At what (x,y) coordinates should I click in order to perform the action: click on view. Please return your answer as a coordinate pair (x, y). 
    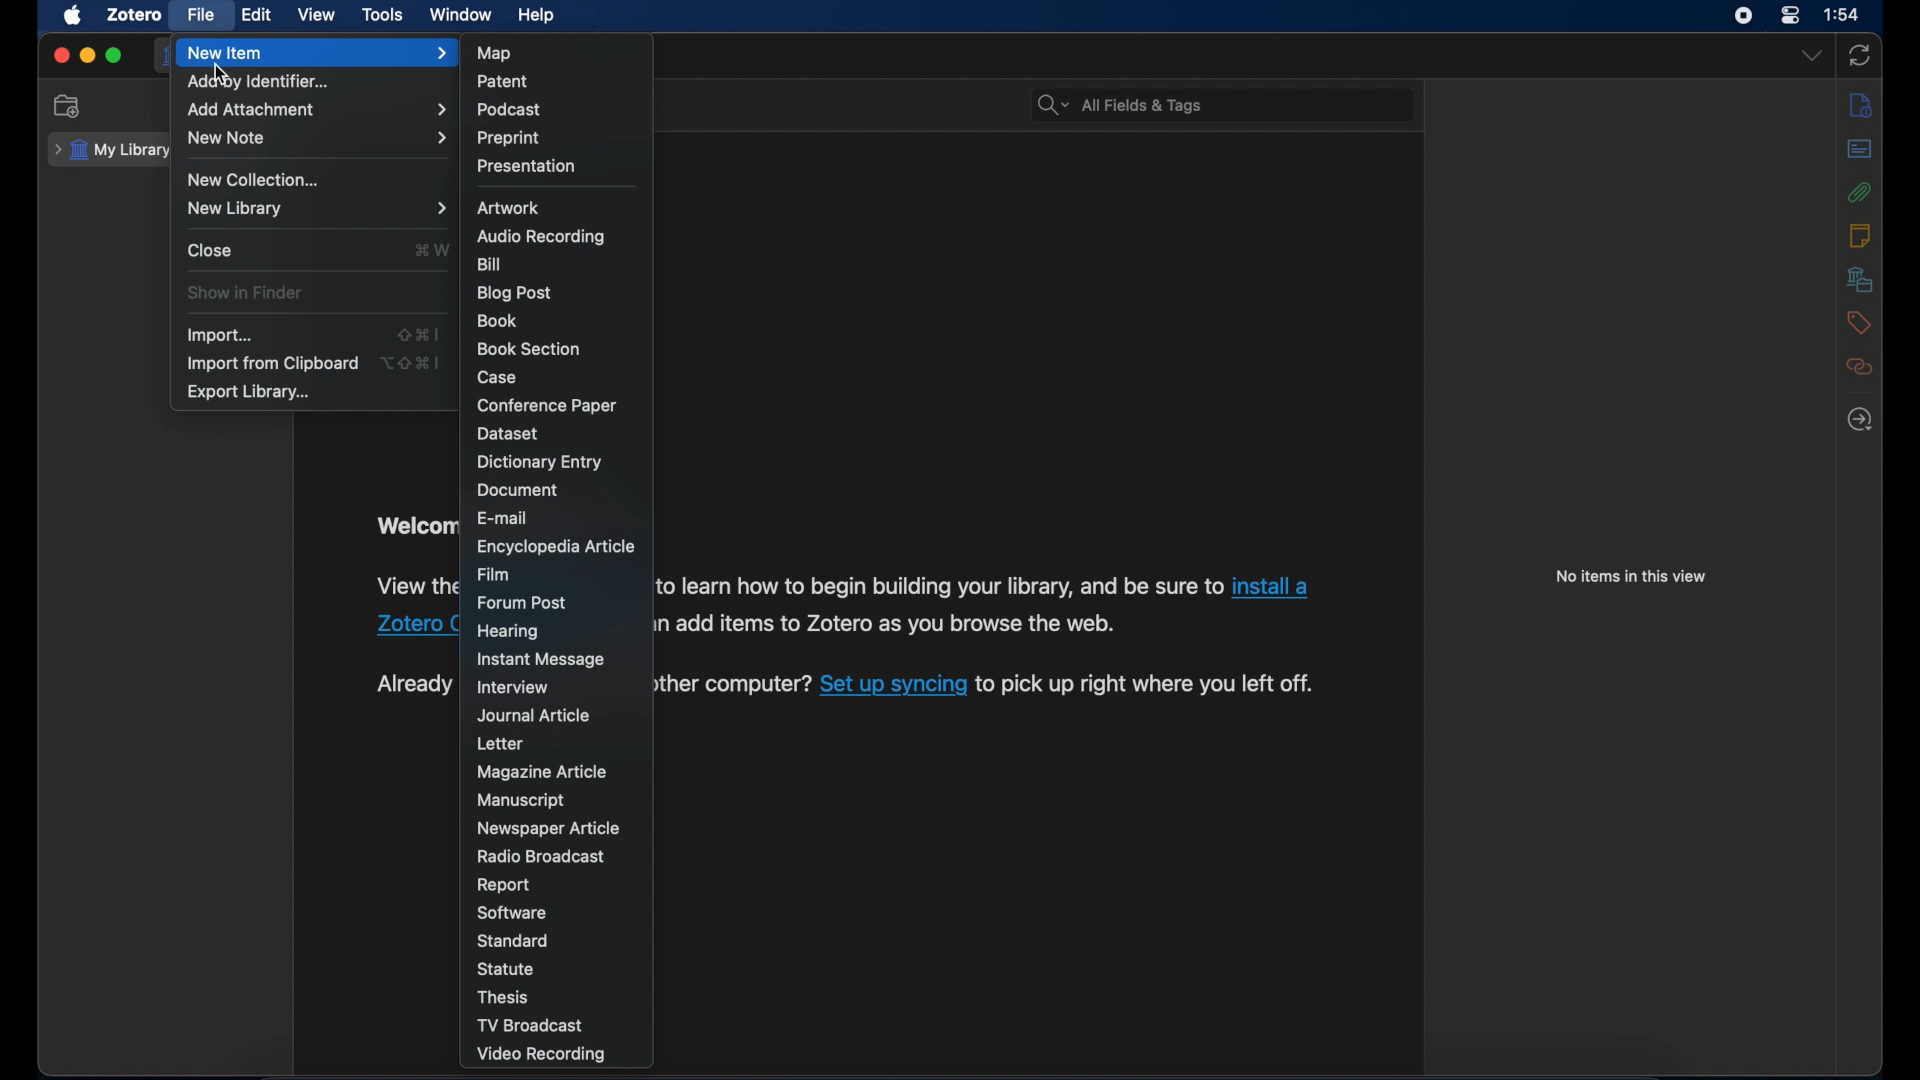
    Looking at the image, I should click on (318, 15).